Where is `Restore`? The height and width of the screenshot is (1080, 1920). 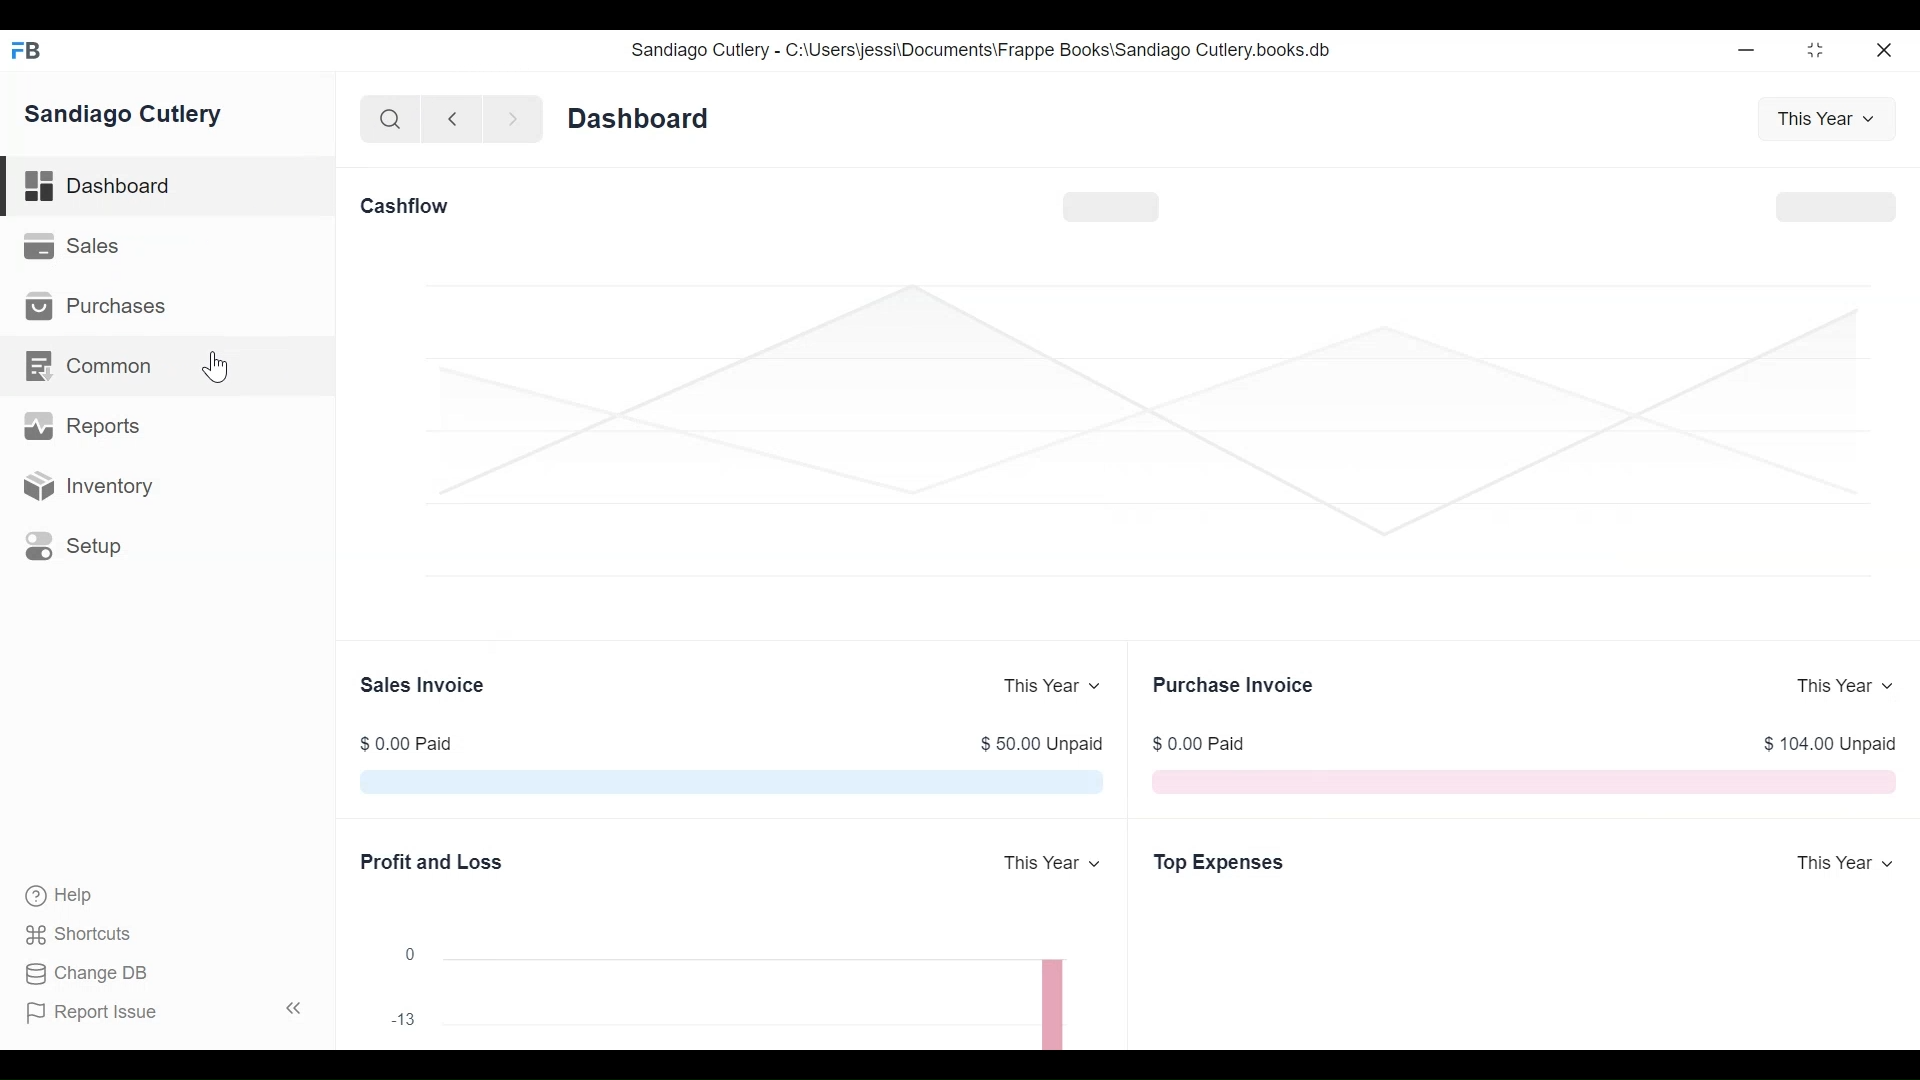
Restore is located at coordinates (1818, 49).